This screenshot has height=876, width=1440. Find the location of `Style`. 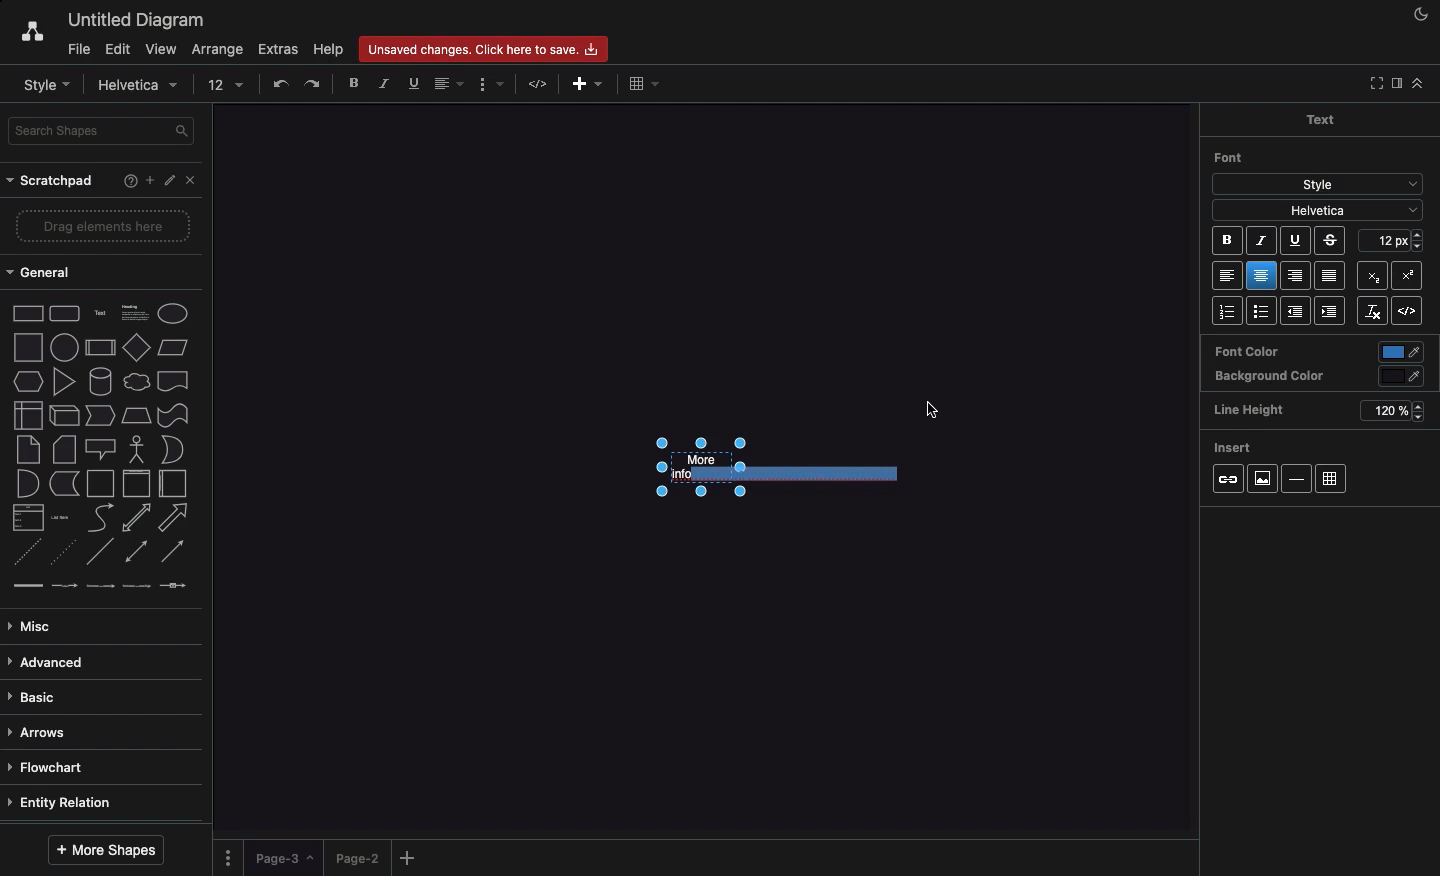

Style is located at coordinates (1318, 182).